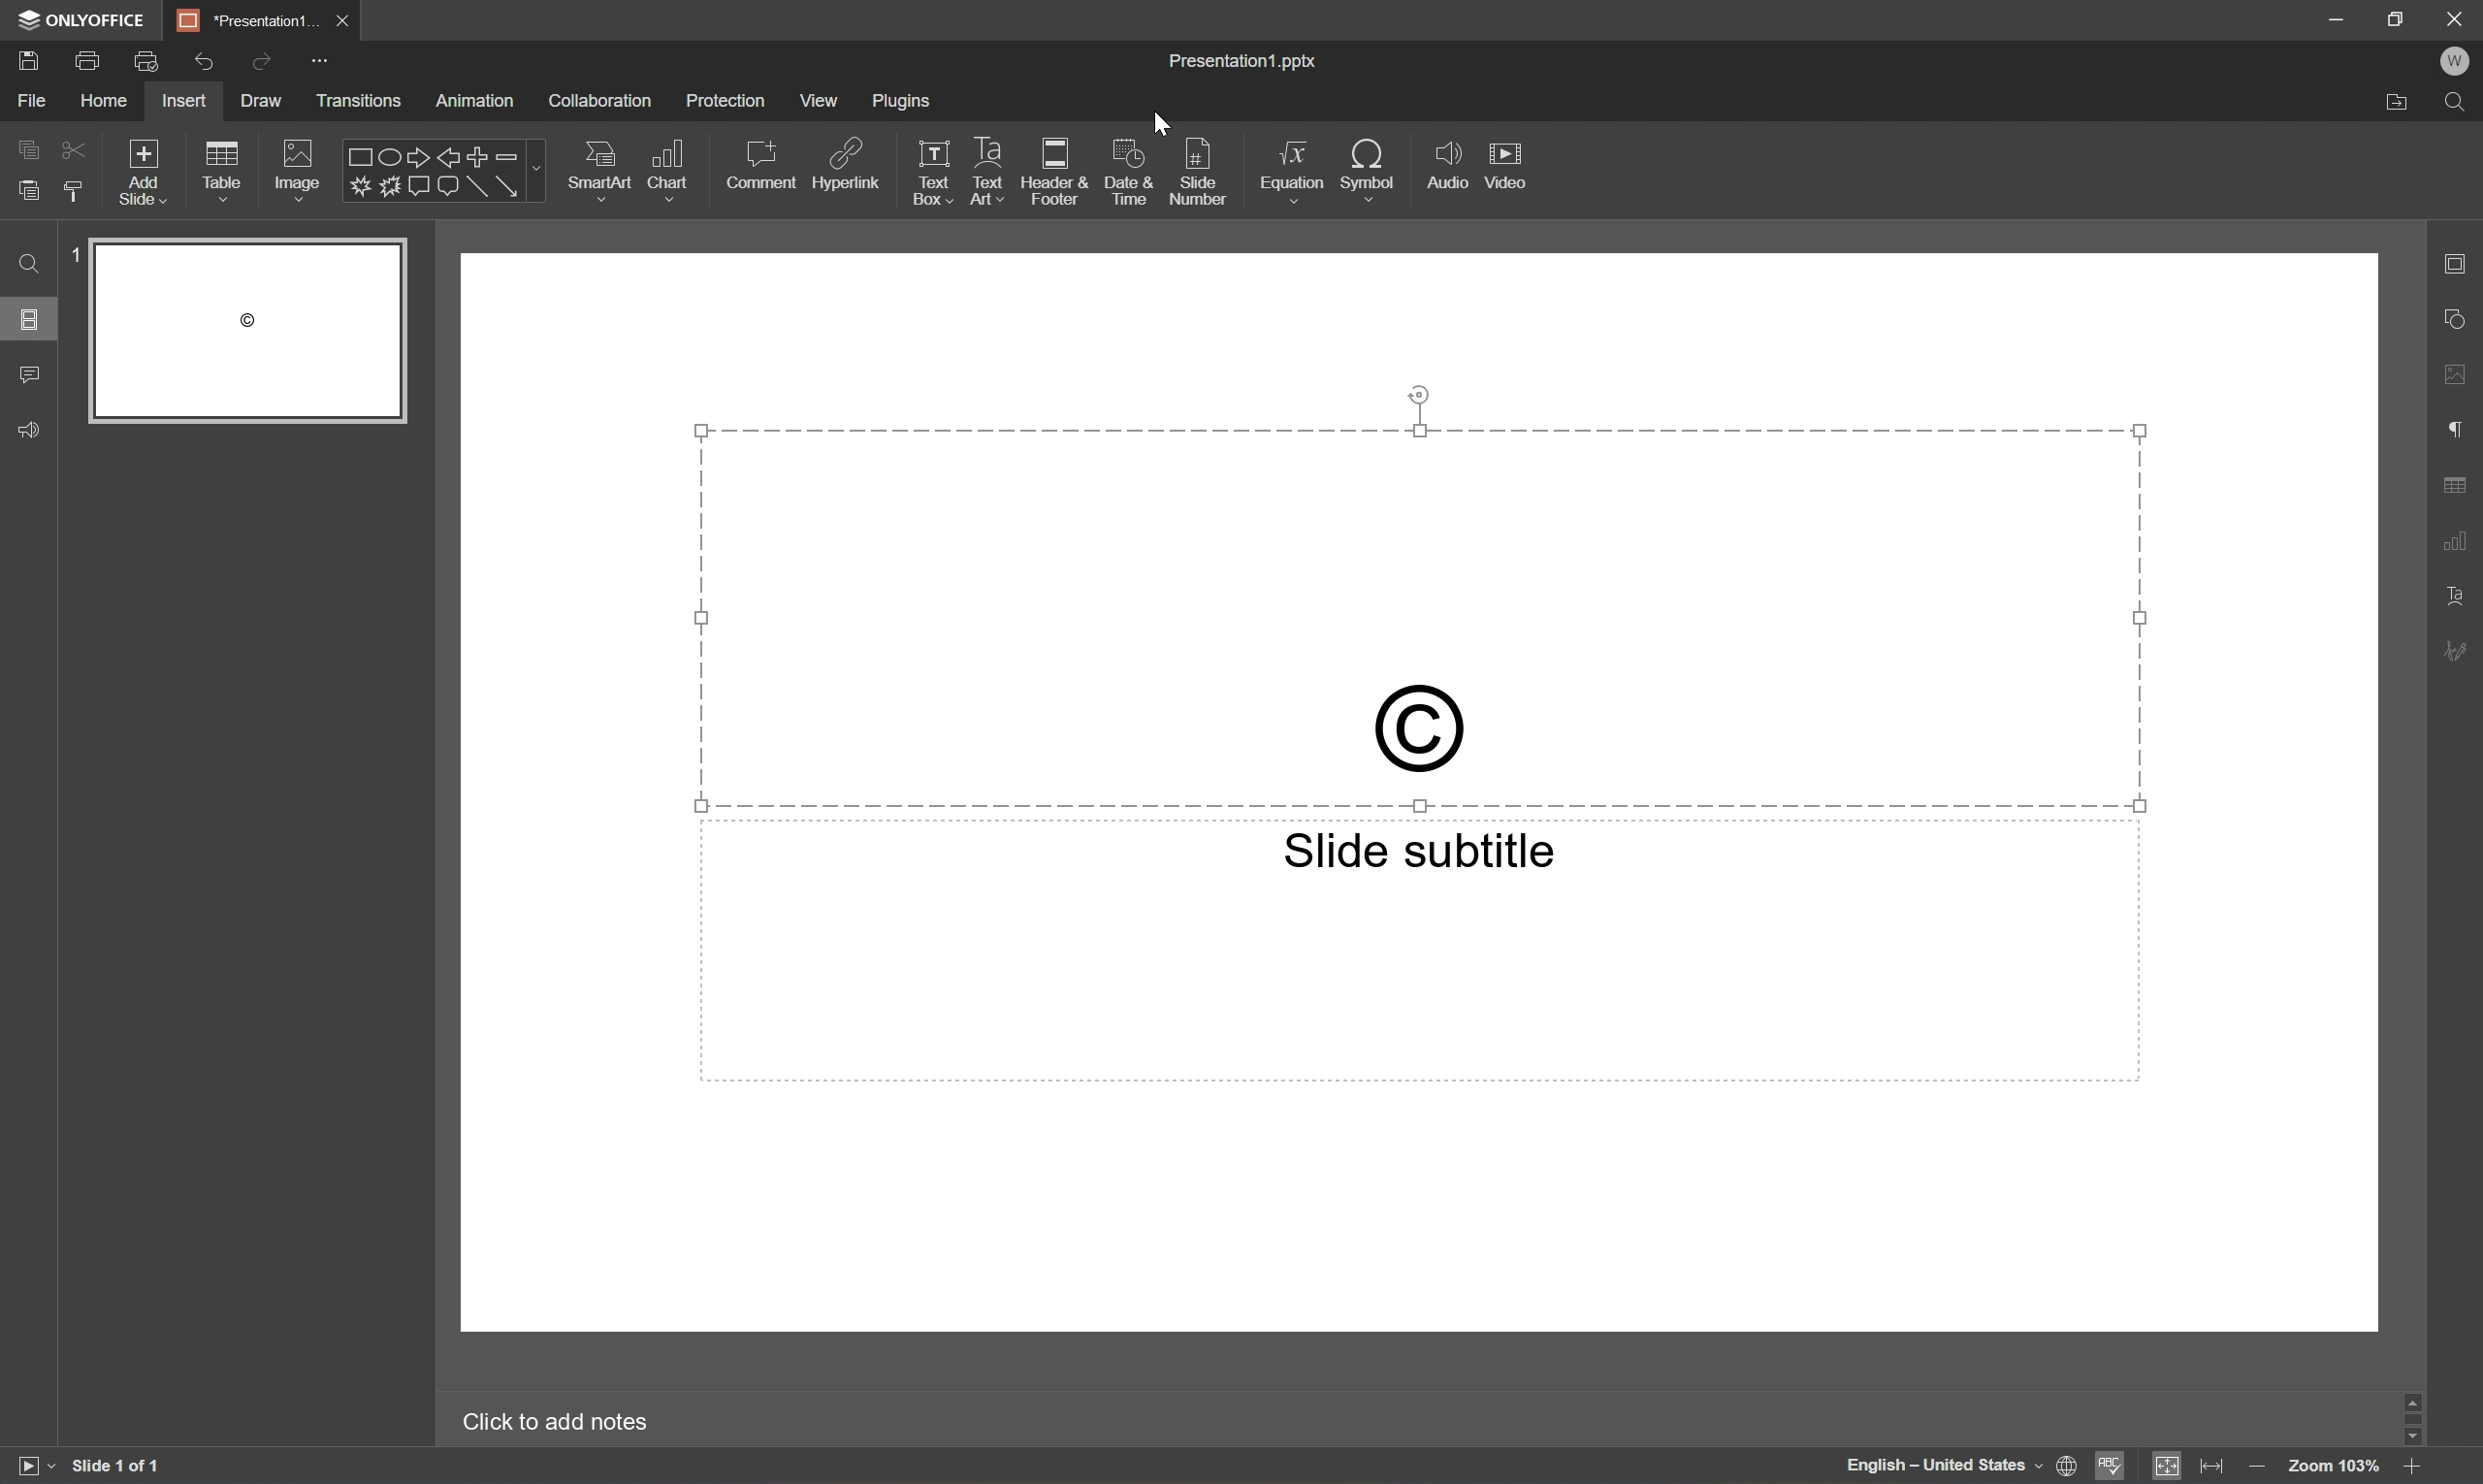  Describe the element at coordinates (474, 101) in the screenshot. I see `Animation` at that location.